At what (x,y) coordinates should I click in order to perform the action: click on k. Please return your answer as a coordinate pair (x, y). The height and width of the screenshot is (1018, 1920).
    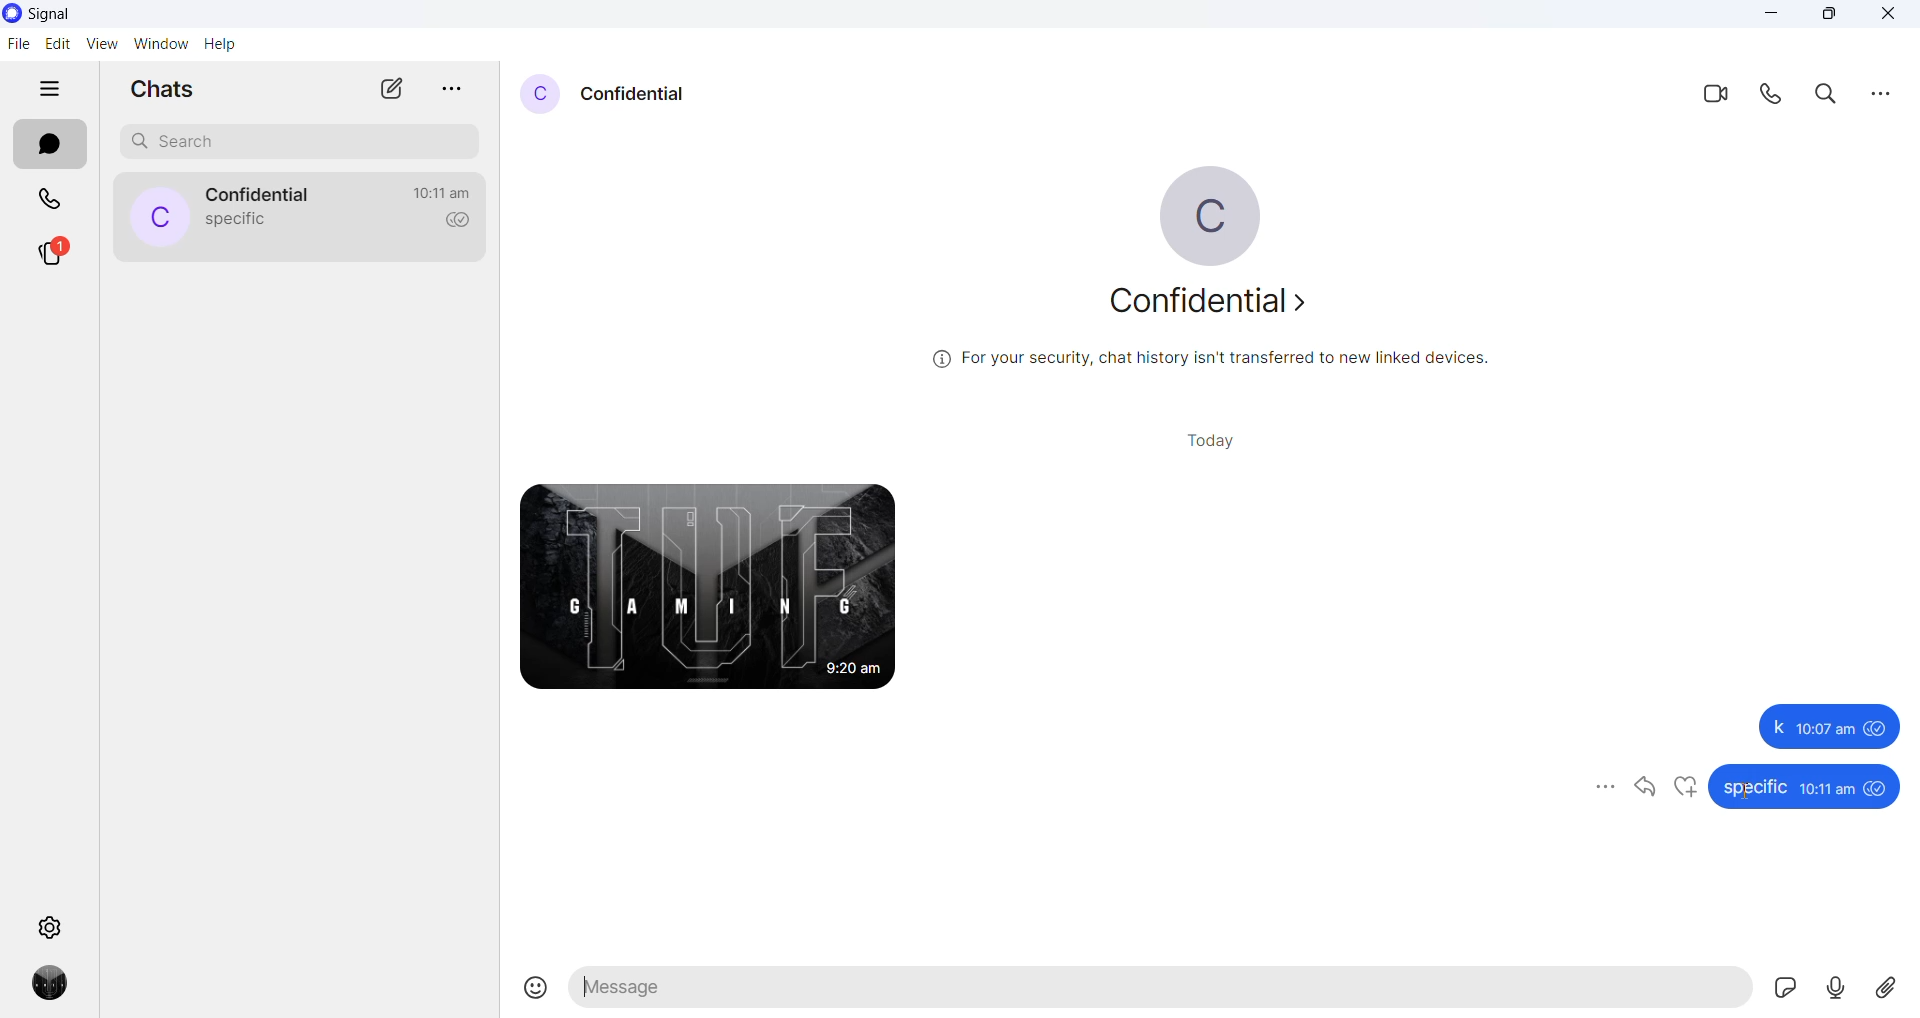
    Looking at the image, I should click on (1774, 726).